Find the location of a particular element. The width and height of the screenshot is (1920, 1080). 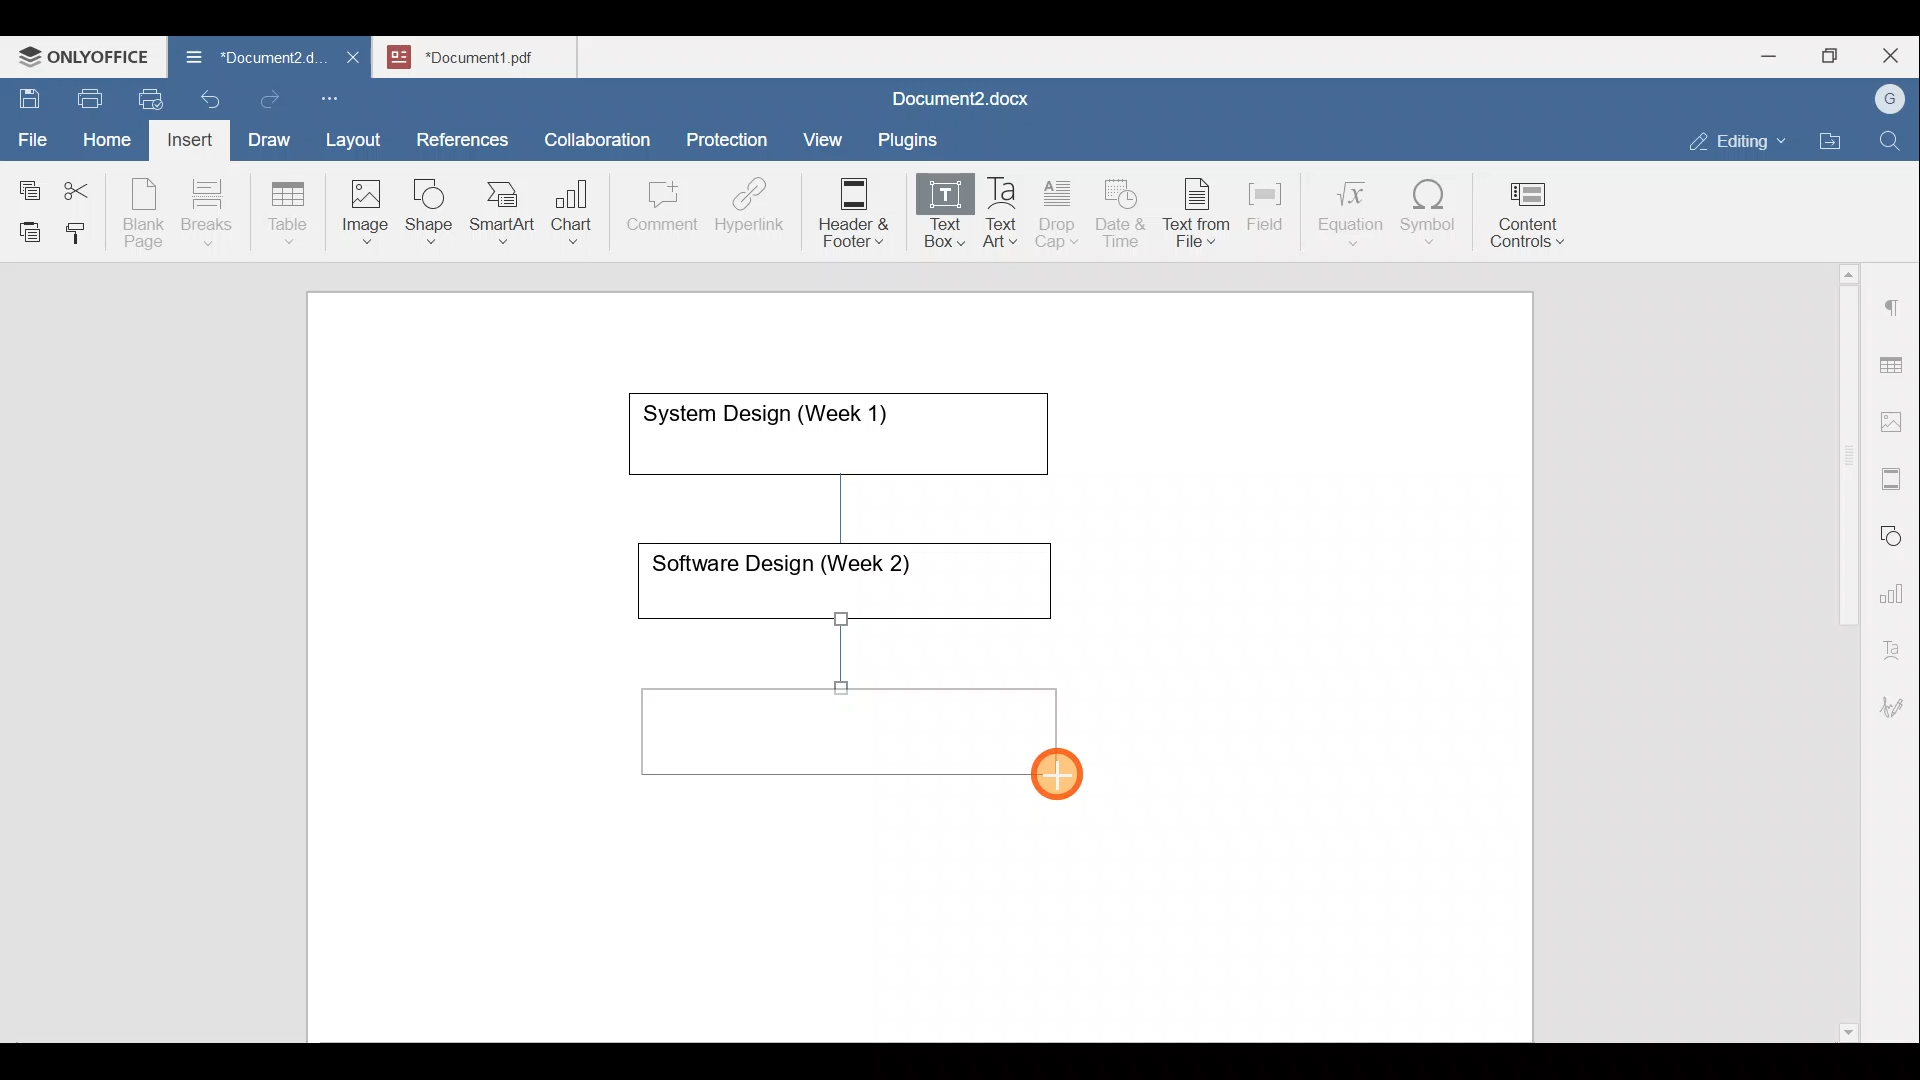

Chart settings is located at coordinates (1896, 585).